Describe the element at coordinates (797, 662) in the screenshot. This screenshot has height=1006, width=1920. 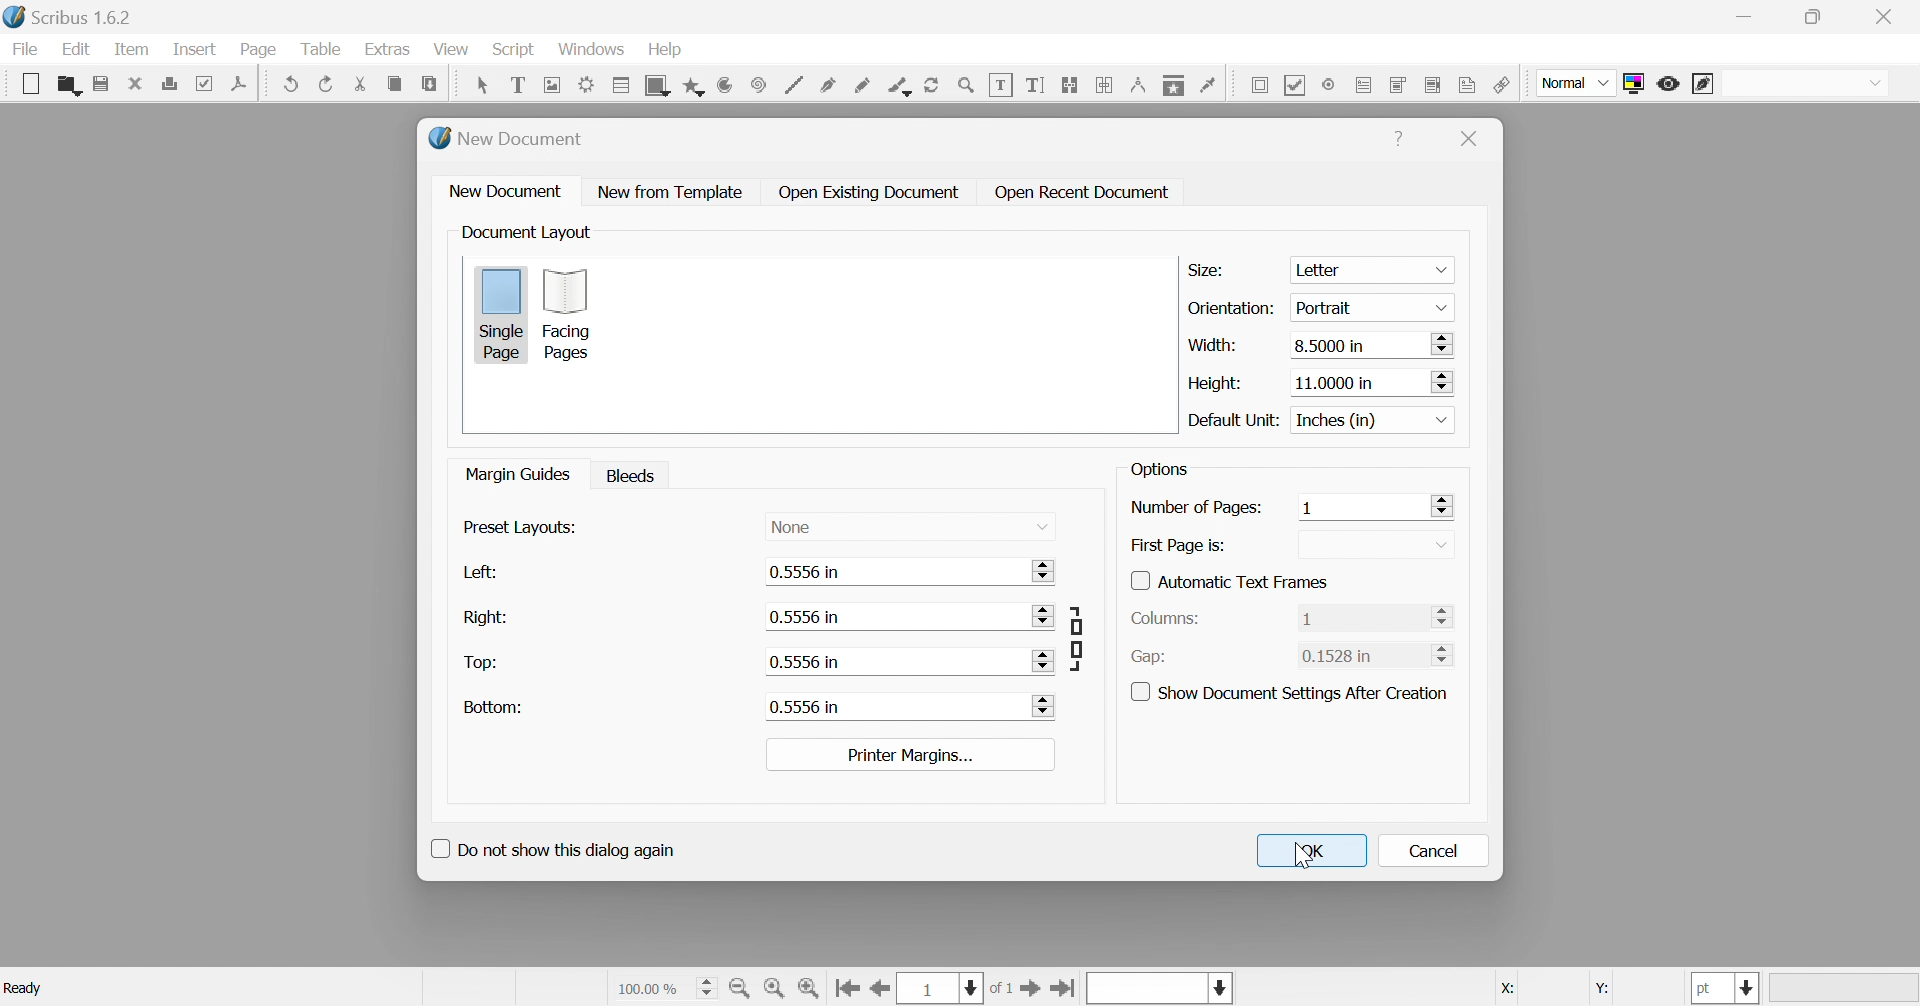
I see `0.5556 in` at that location.